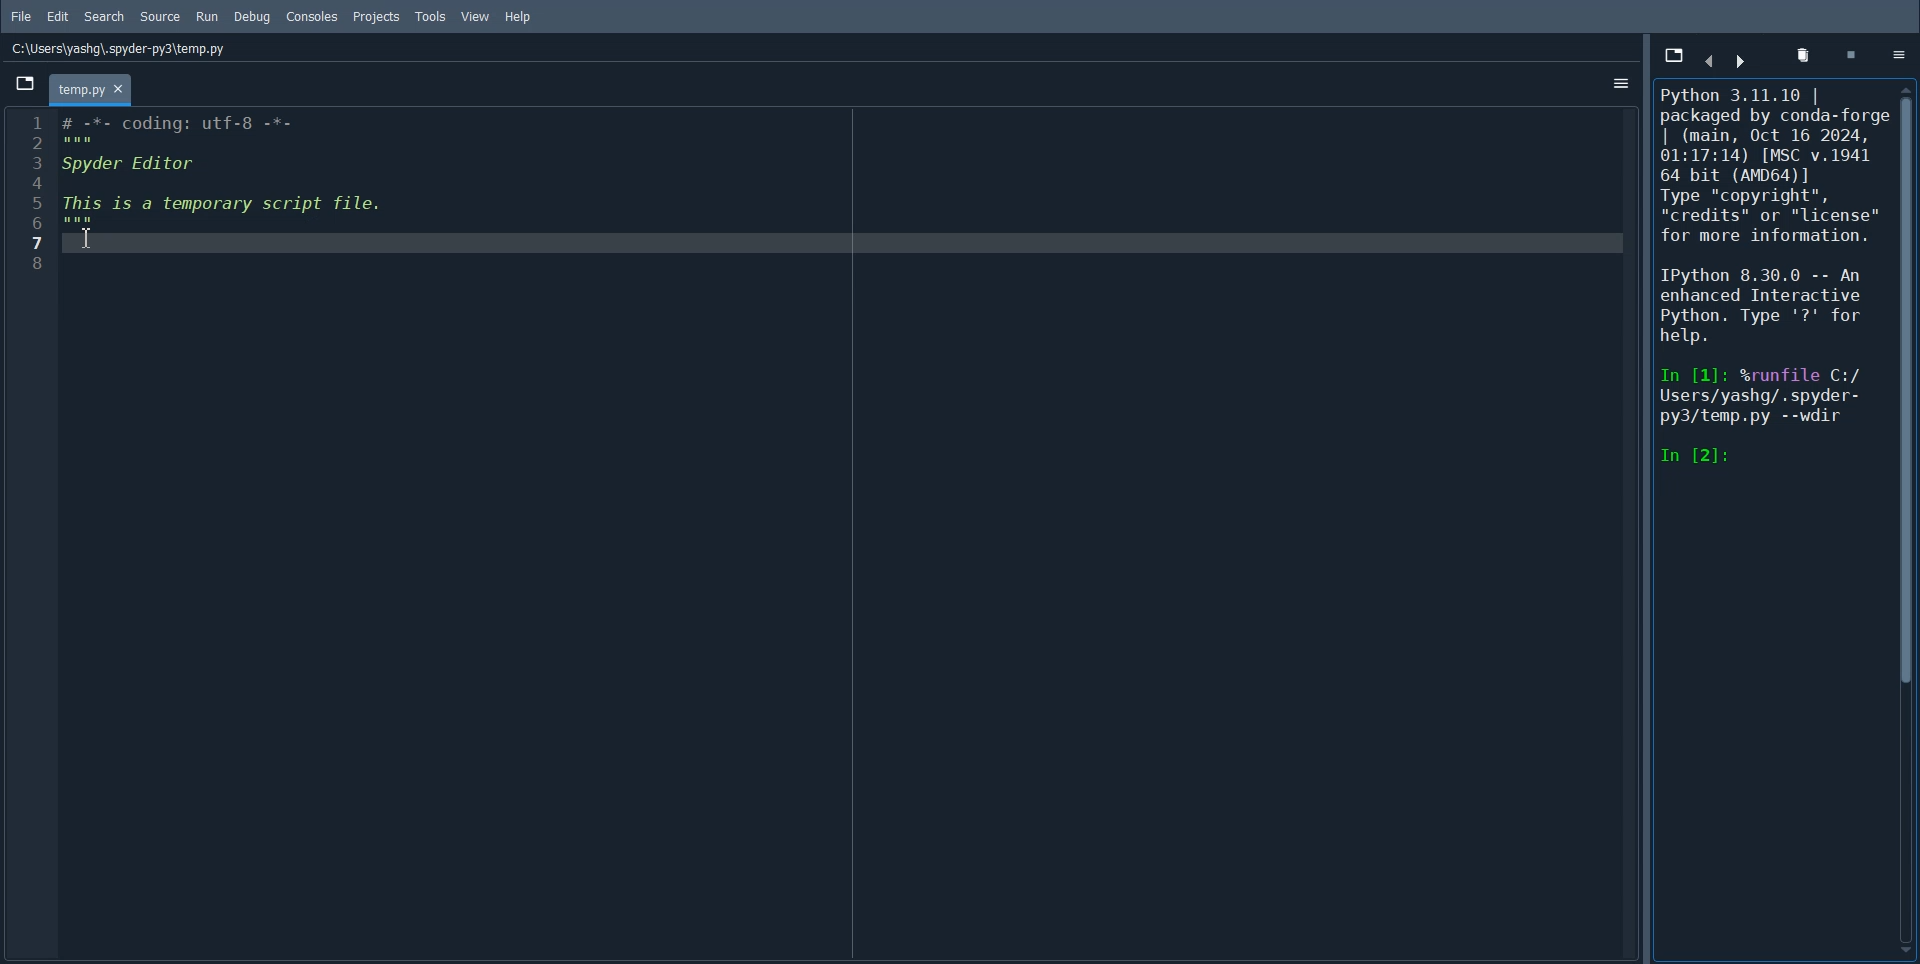  What do you see at coordinates (1853, 54) in the screenshot?
I see `Symbol` at bounding box center [1853, 54].